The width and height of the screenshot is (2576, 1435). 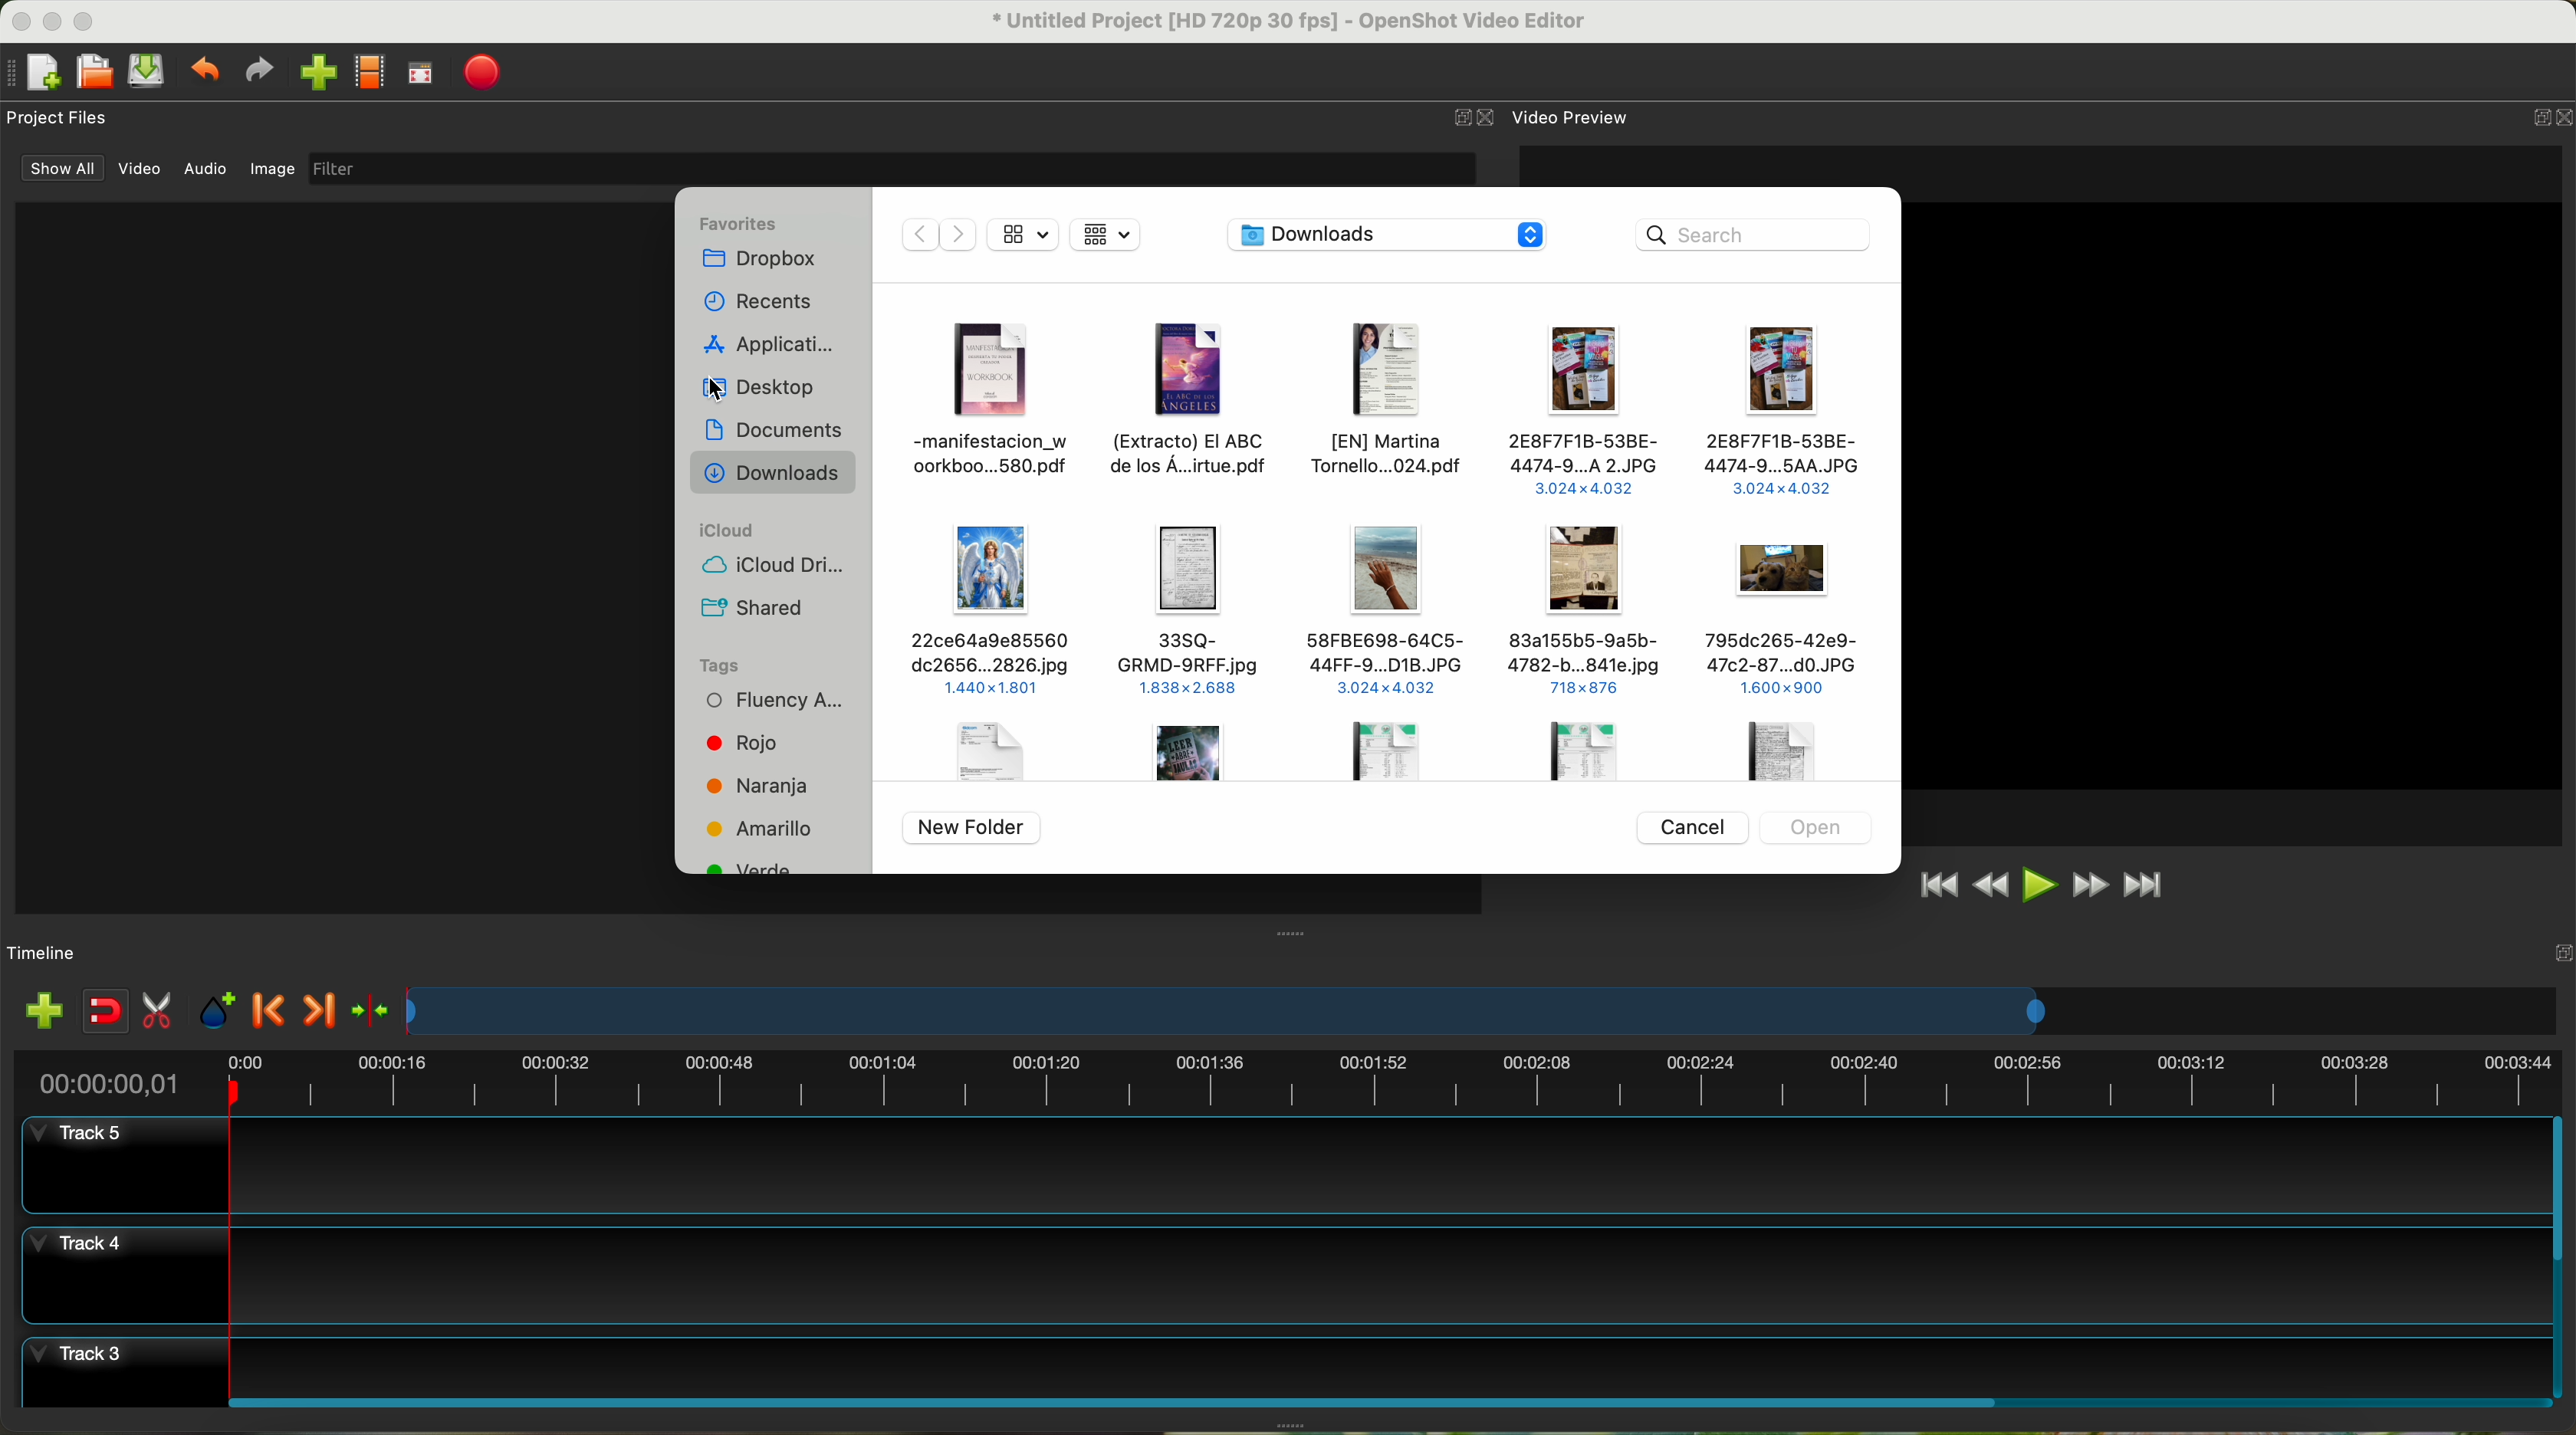 What do you see at coordinates (1936, 883) in the screenshot?
I see `jump to start` at bounding box center [1936, 883].